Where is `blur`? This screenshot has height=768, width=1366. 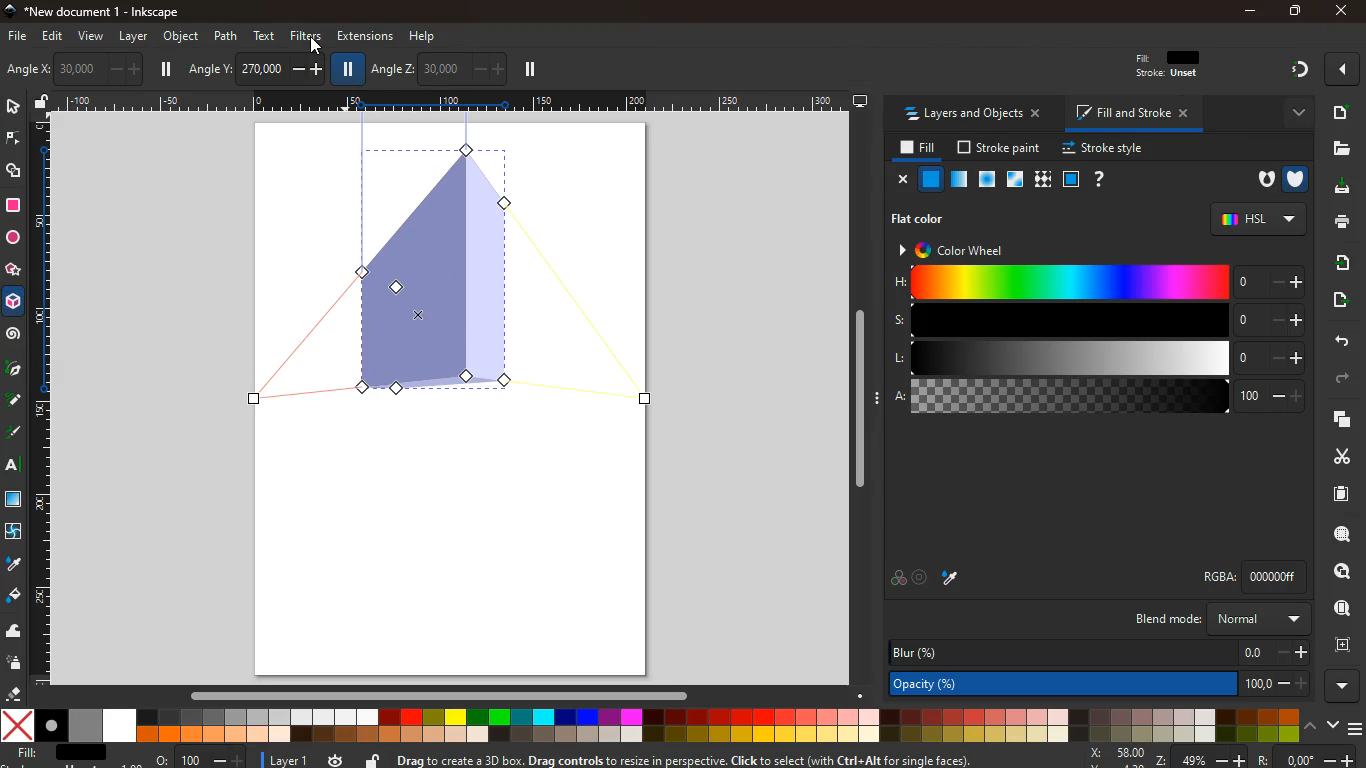
blur is located at coordinates (1096, 650).